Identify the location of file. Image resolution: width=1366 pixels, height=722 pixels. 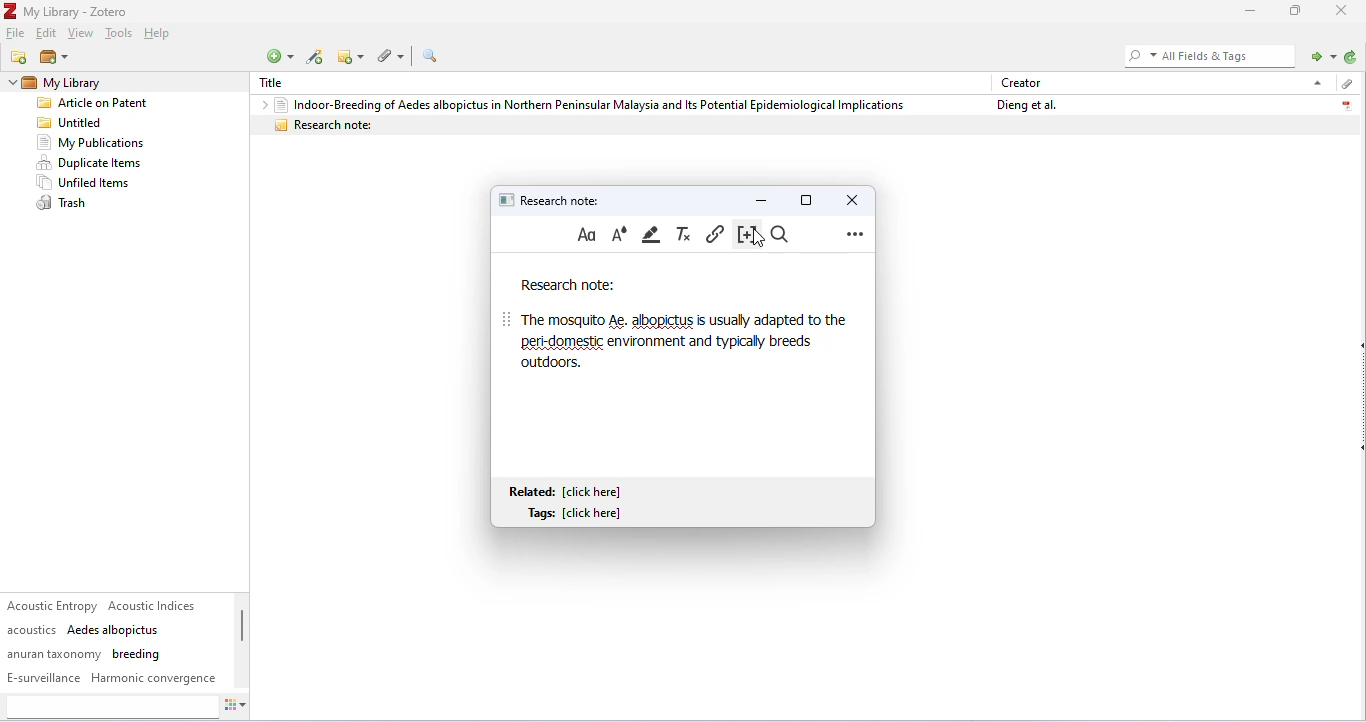
(17, 34).